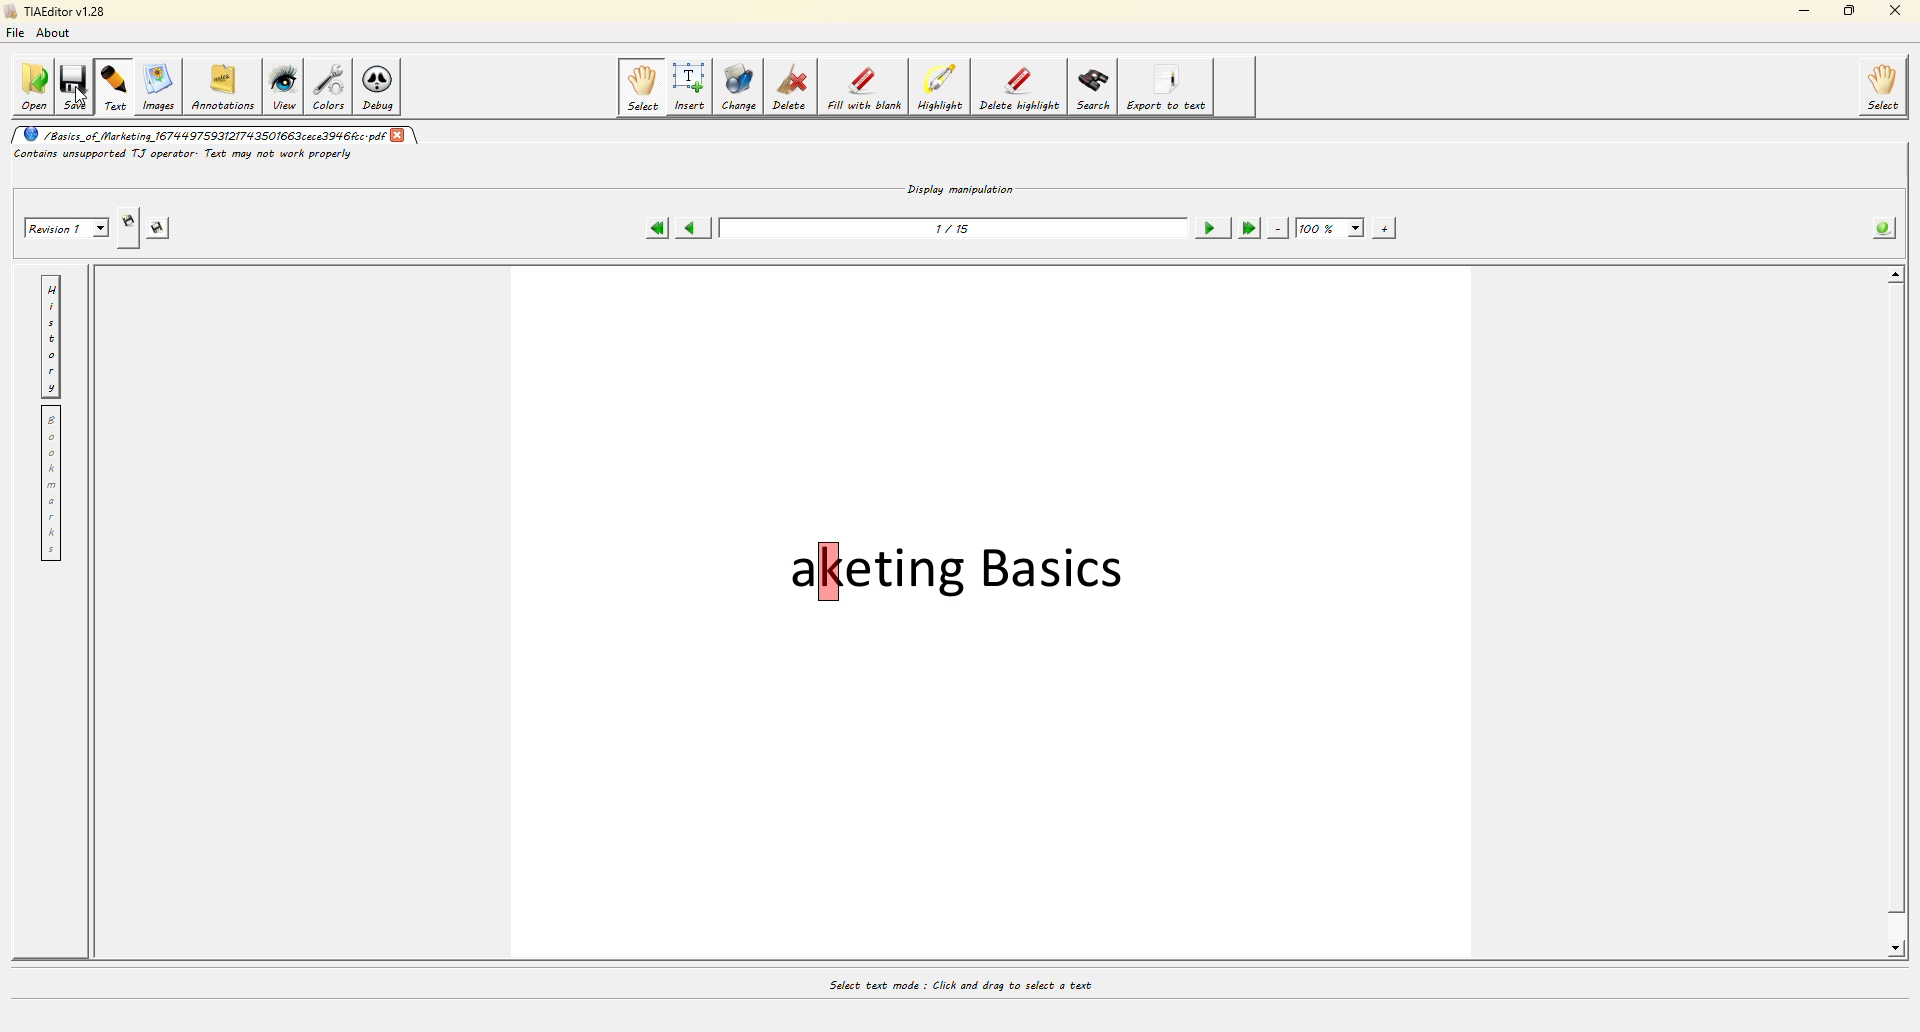 The width and height of the screenshot is (1920, 1032). Describe the element at coordinates (657, 225) in the screenshot. I see `first page` at that location.